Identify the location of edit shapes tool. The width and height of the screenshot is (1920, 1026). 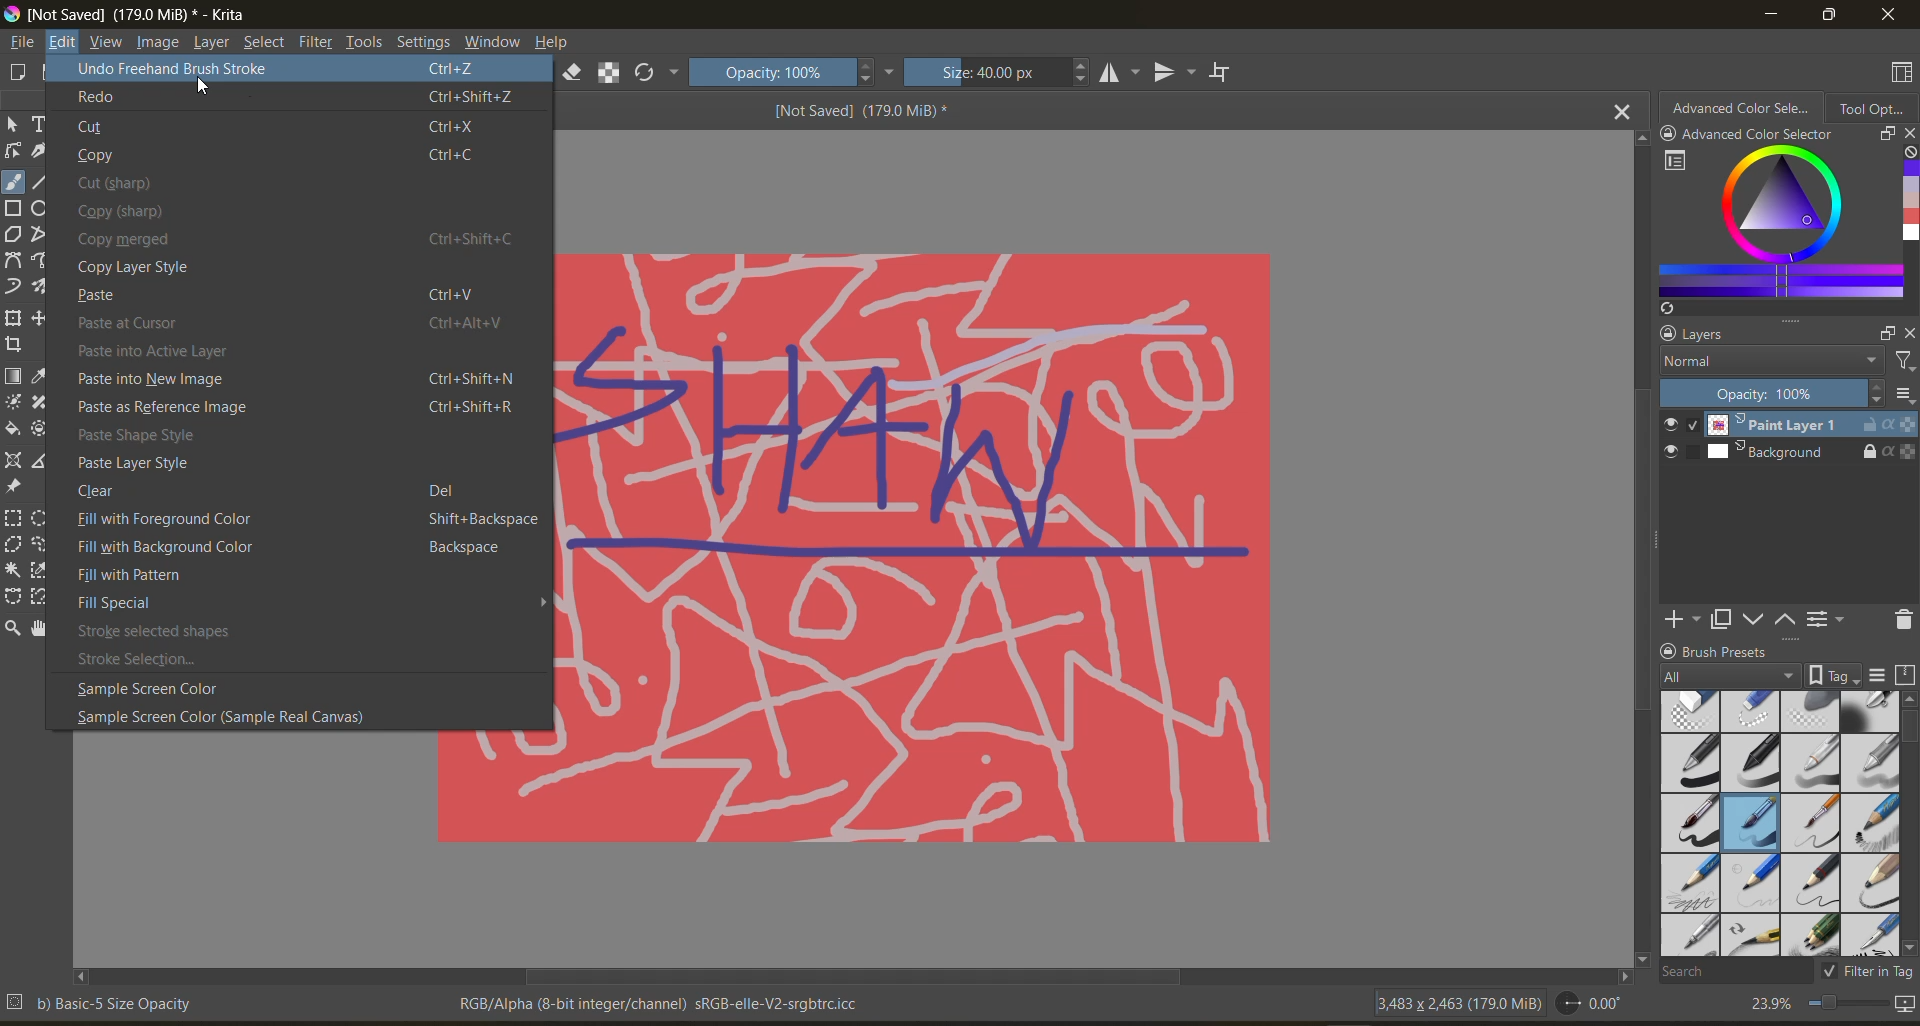
(13, 151).